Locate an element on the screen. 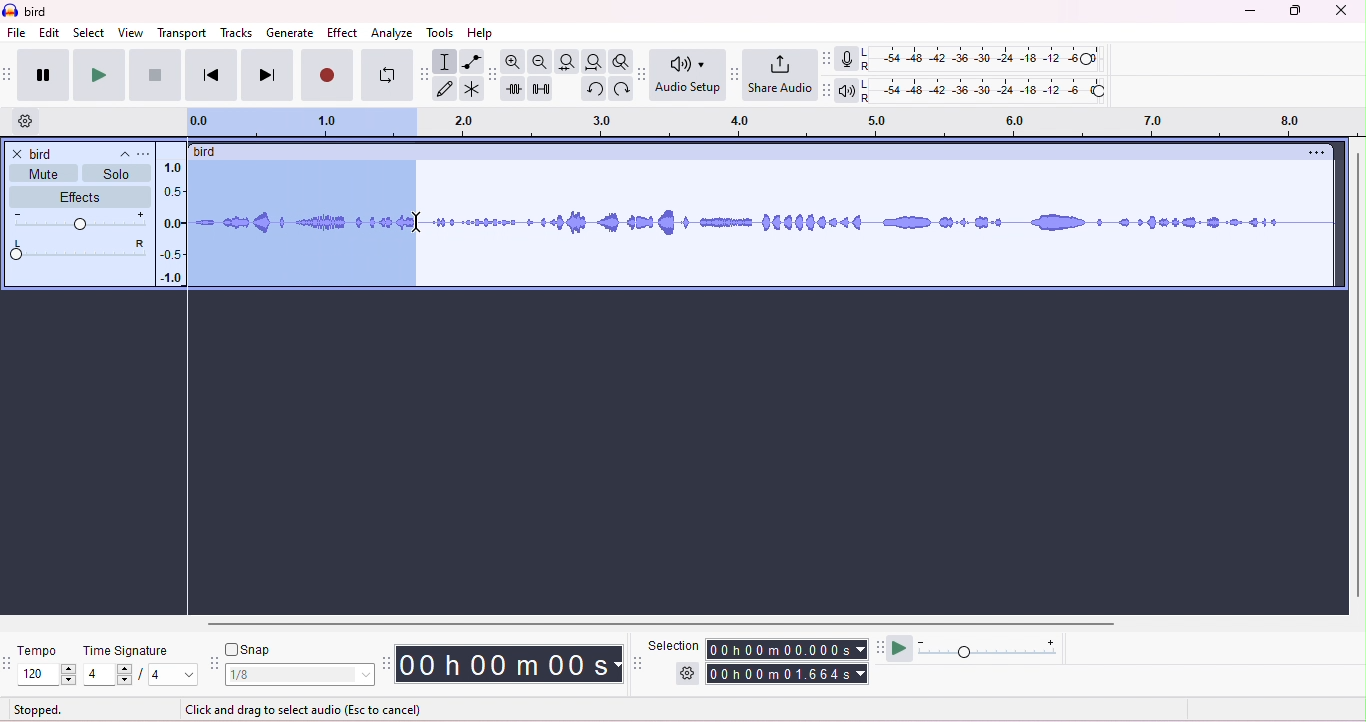 Image resolution: width=1366 pixels, height=722 pixels. zoom in is located at coordinates (515, 60).